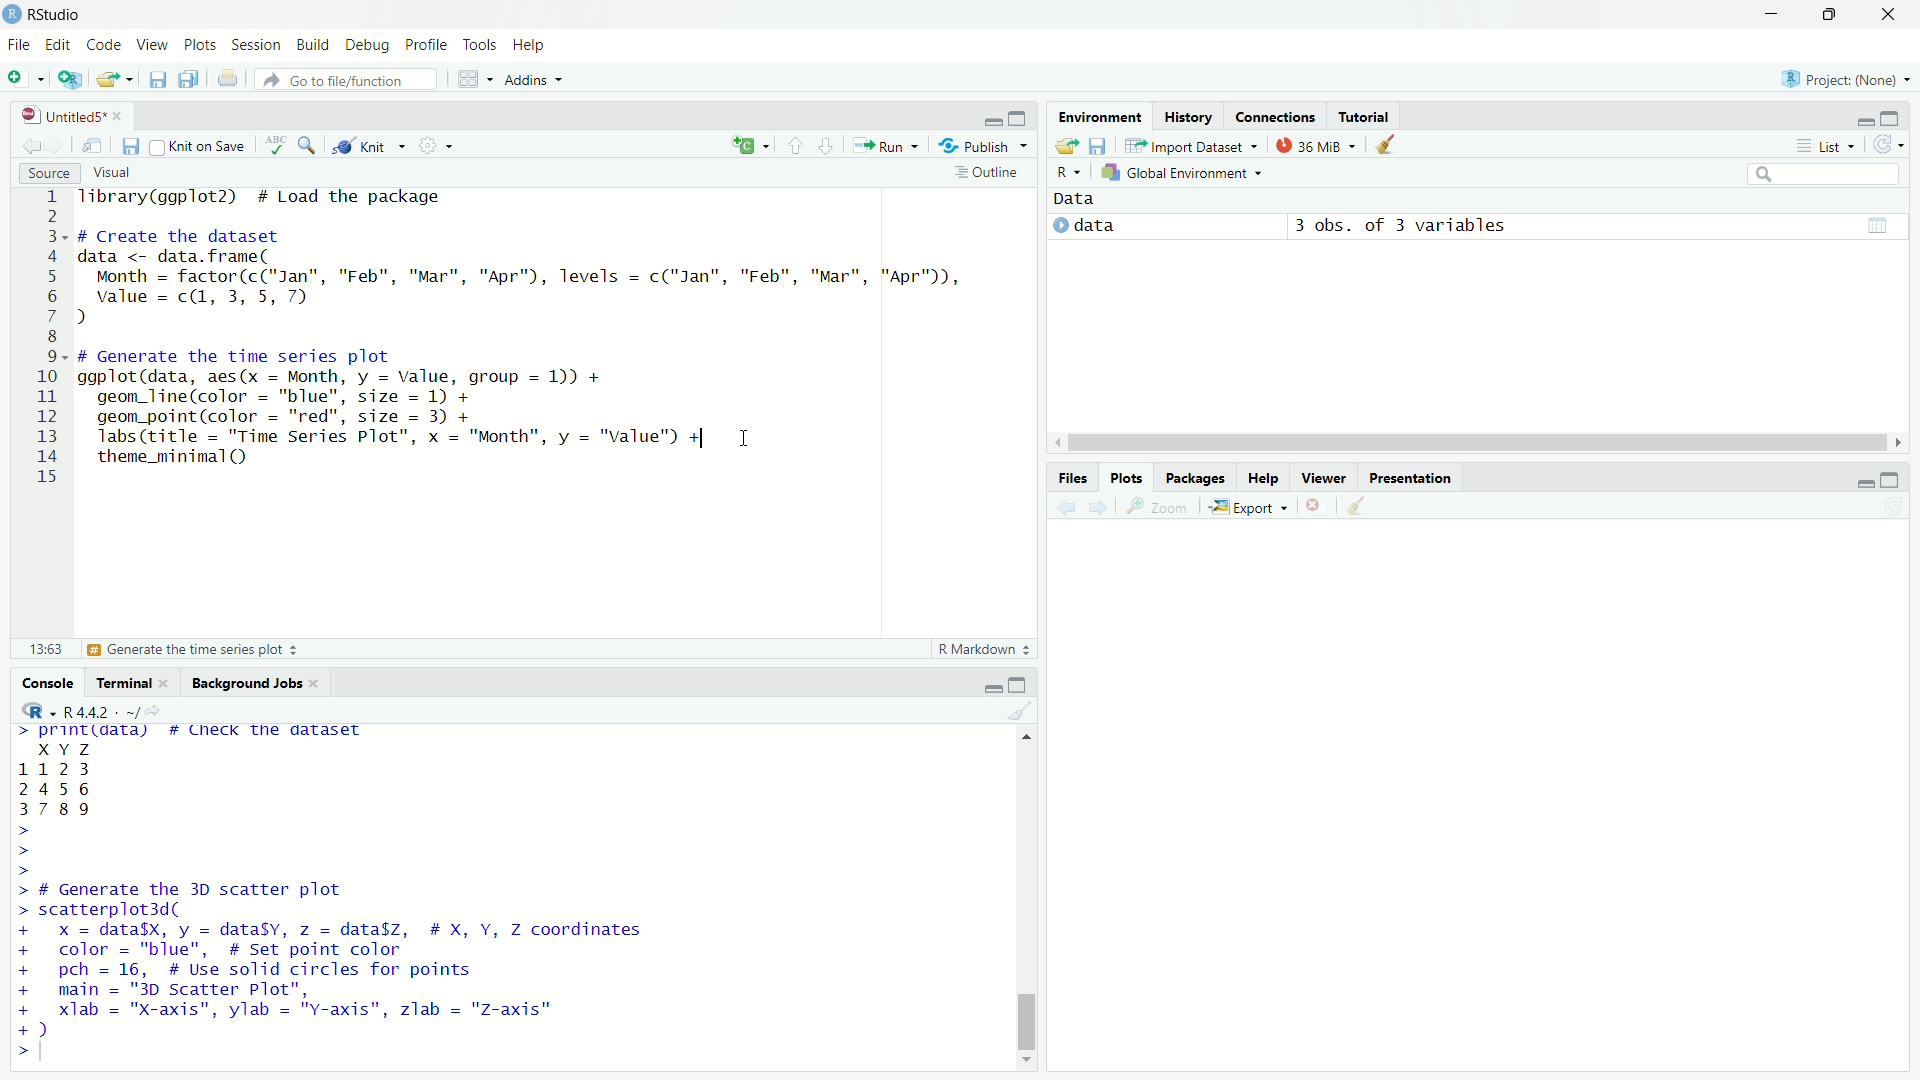 The width and height of the screenshot is (1920, 1080). What do you see at coordinates (1820, 145) in the screenshot?
I see `list` at bounding box center [1820, 145].